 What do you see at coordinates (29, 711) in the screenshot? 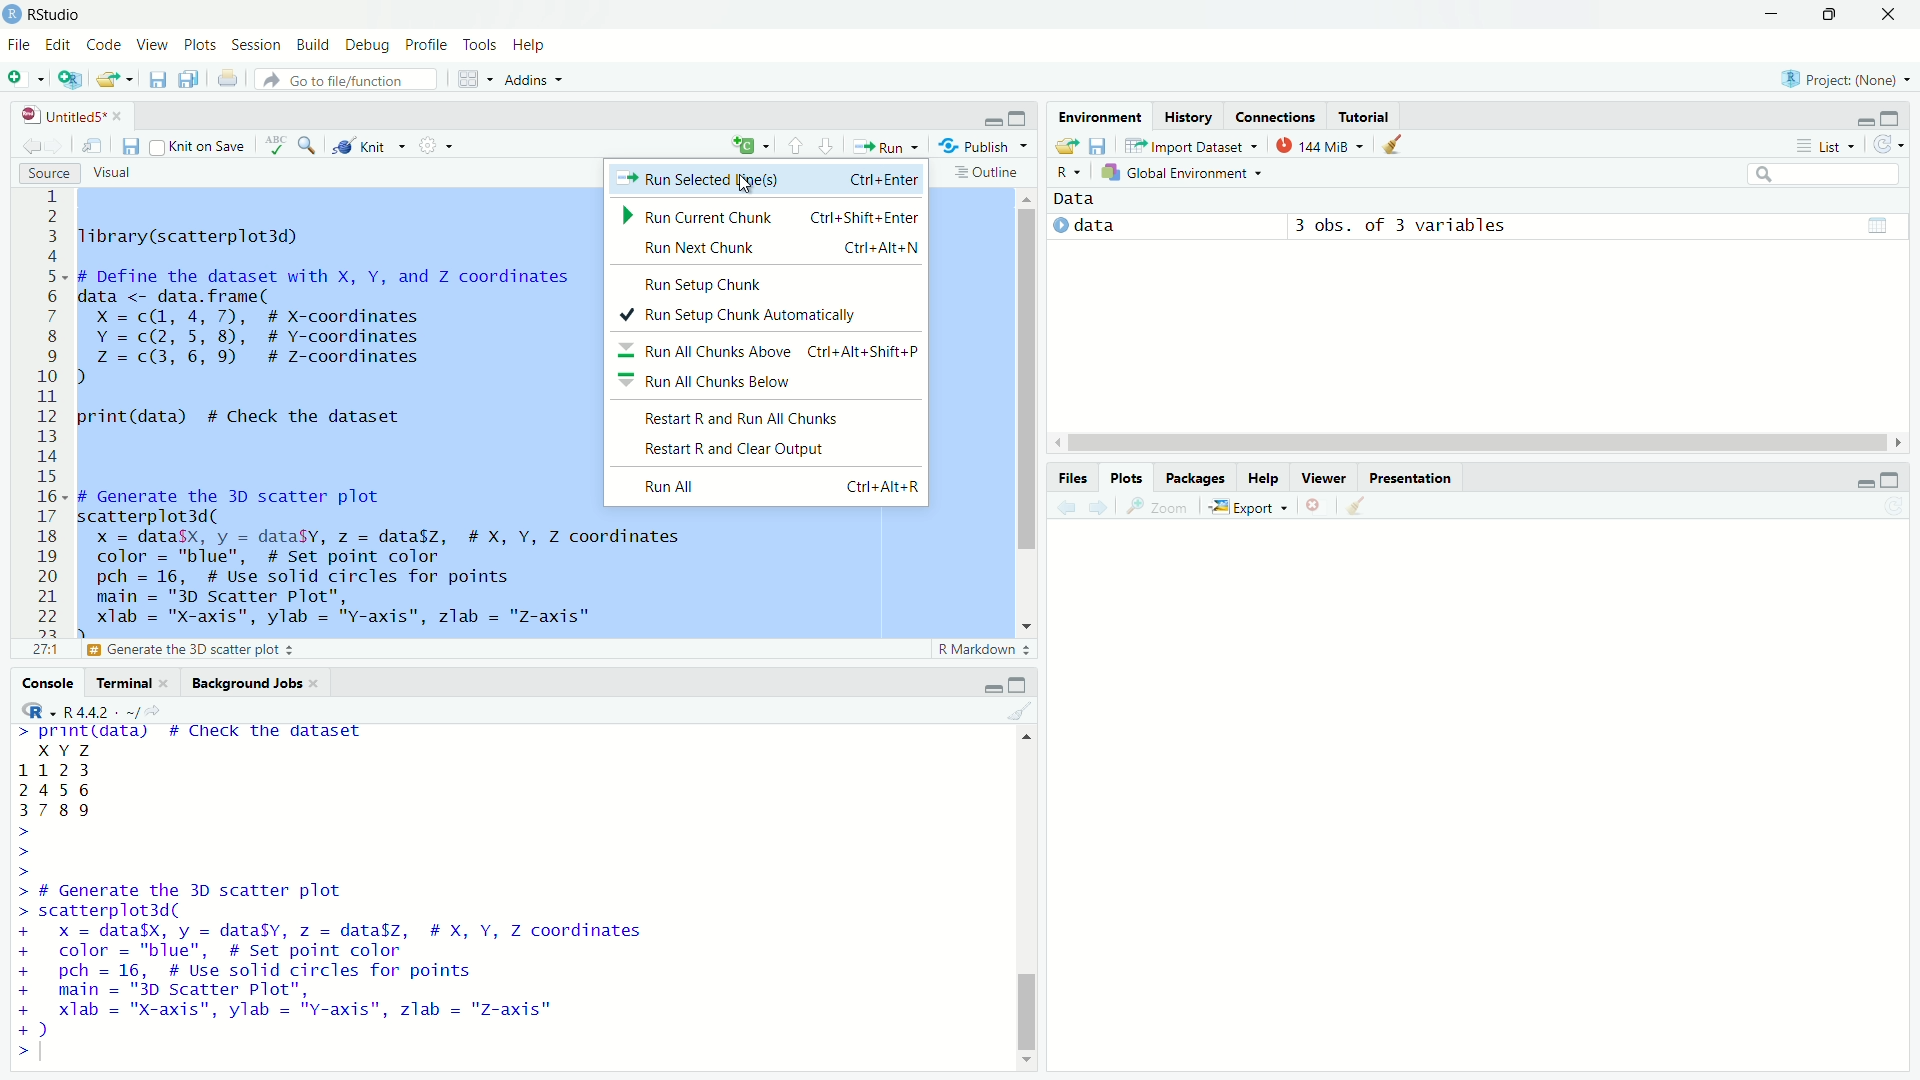
I see `R` at bounding box center [29, 711].